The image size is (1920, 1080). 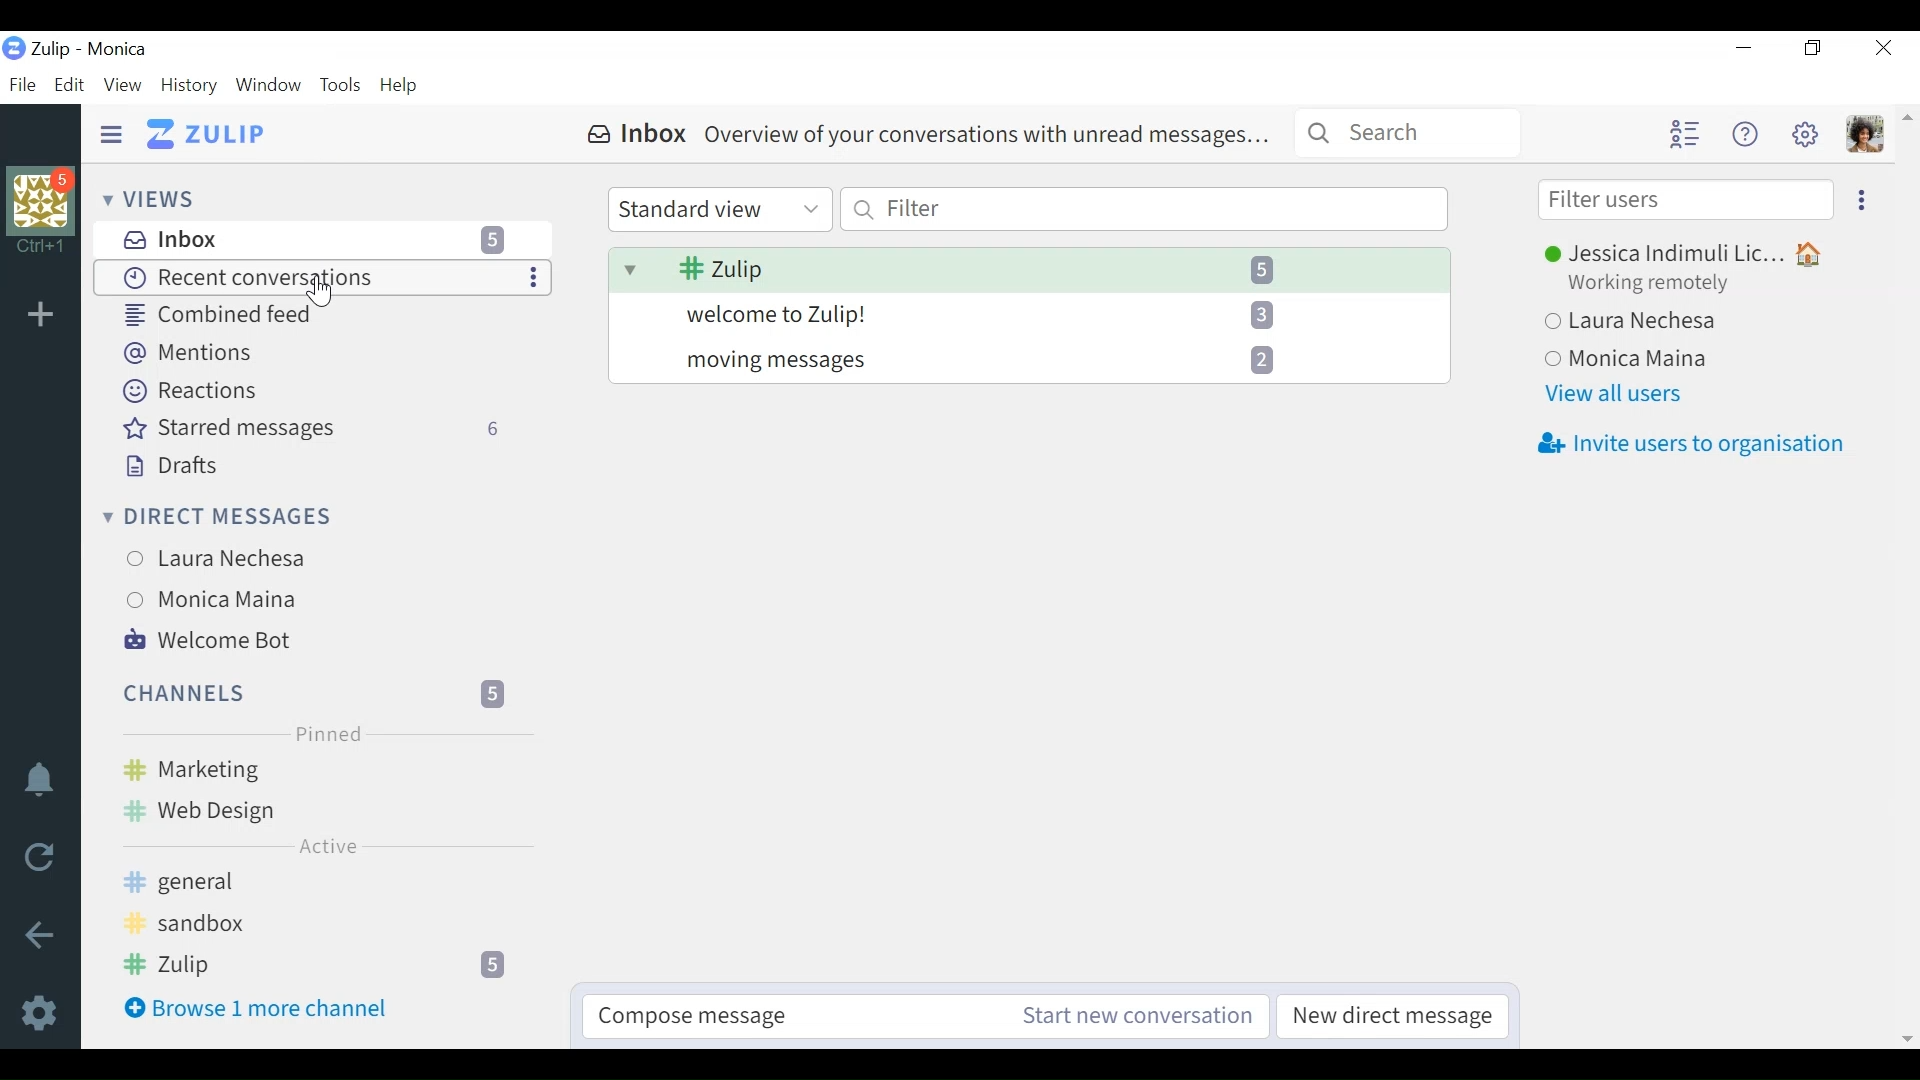 I want to click on Hide user list, so click(x=1684, y=134).